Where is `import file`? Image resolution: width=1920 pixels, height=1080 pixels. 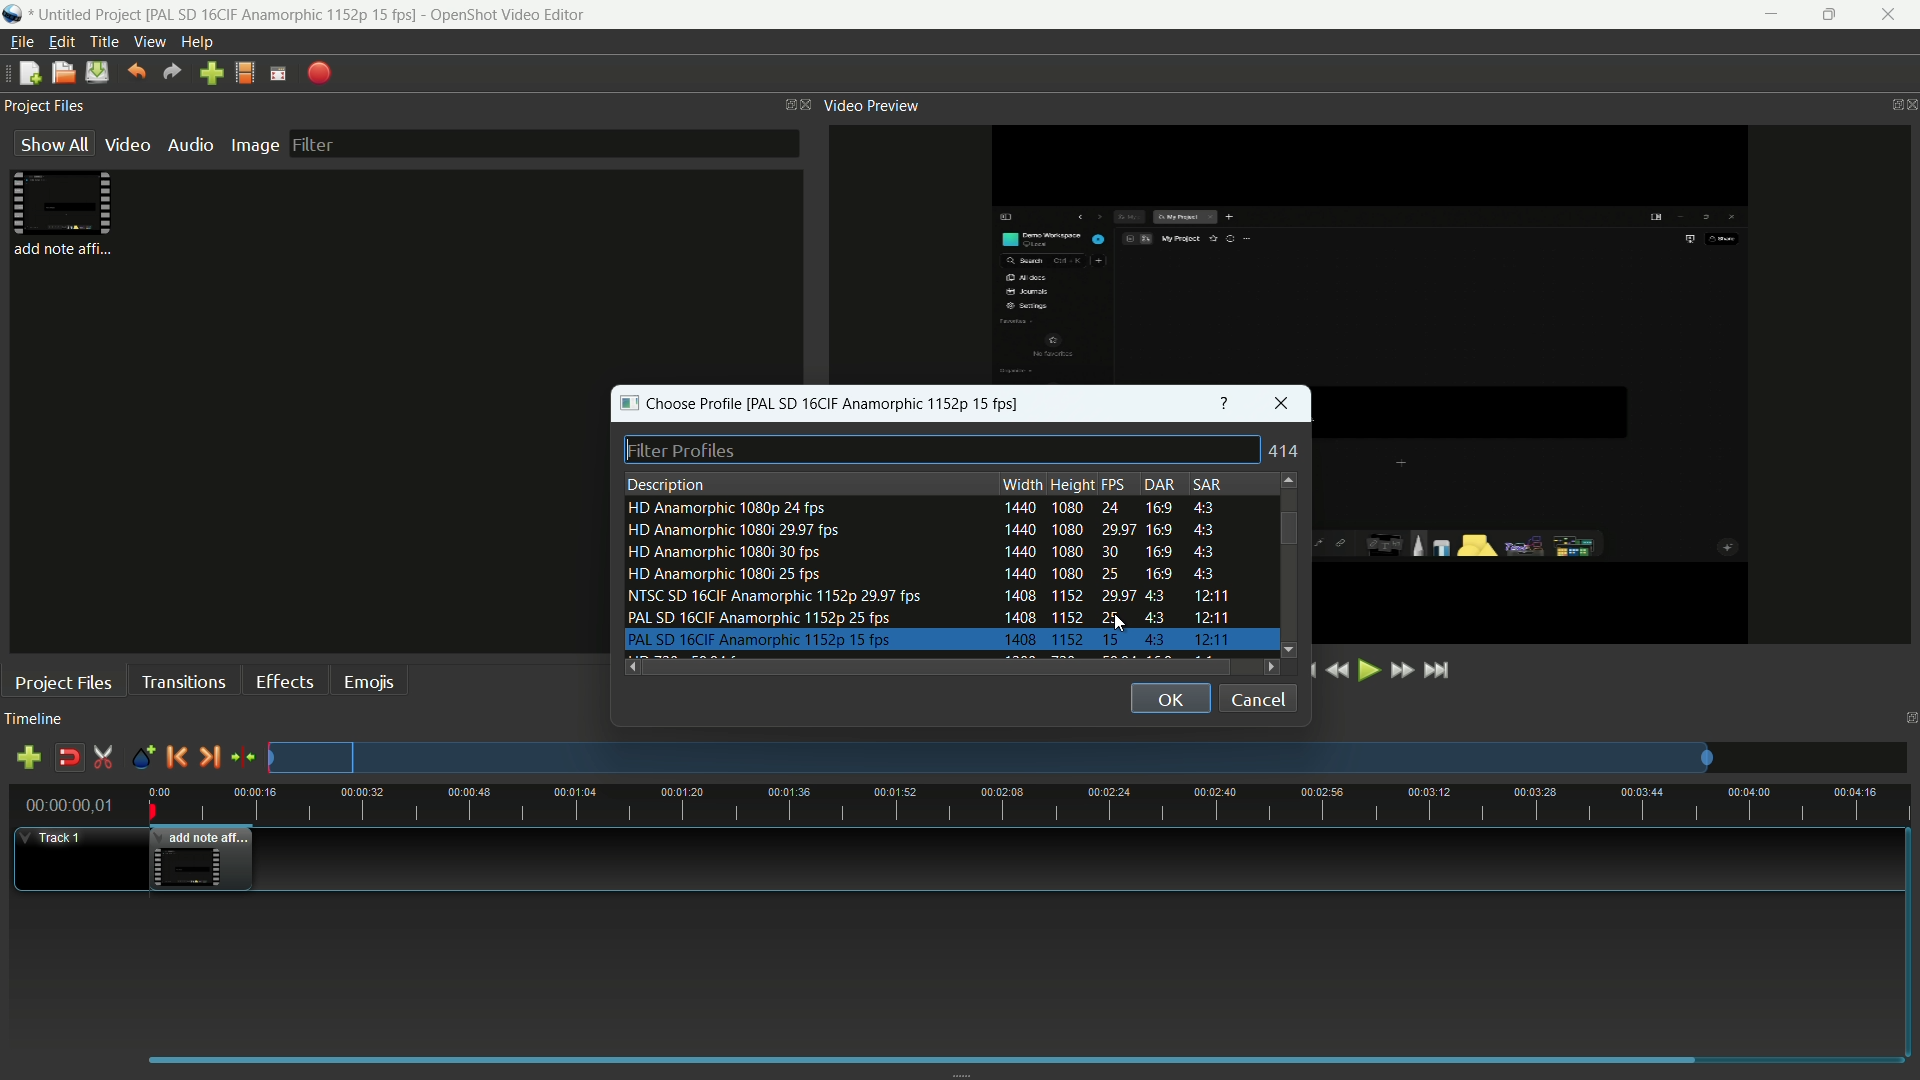
import file is located at coordinates (211, 73).